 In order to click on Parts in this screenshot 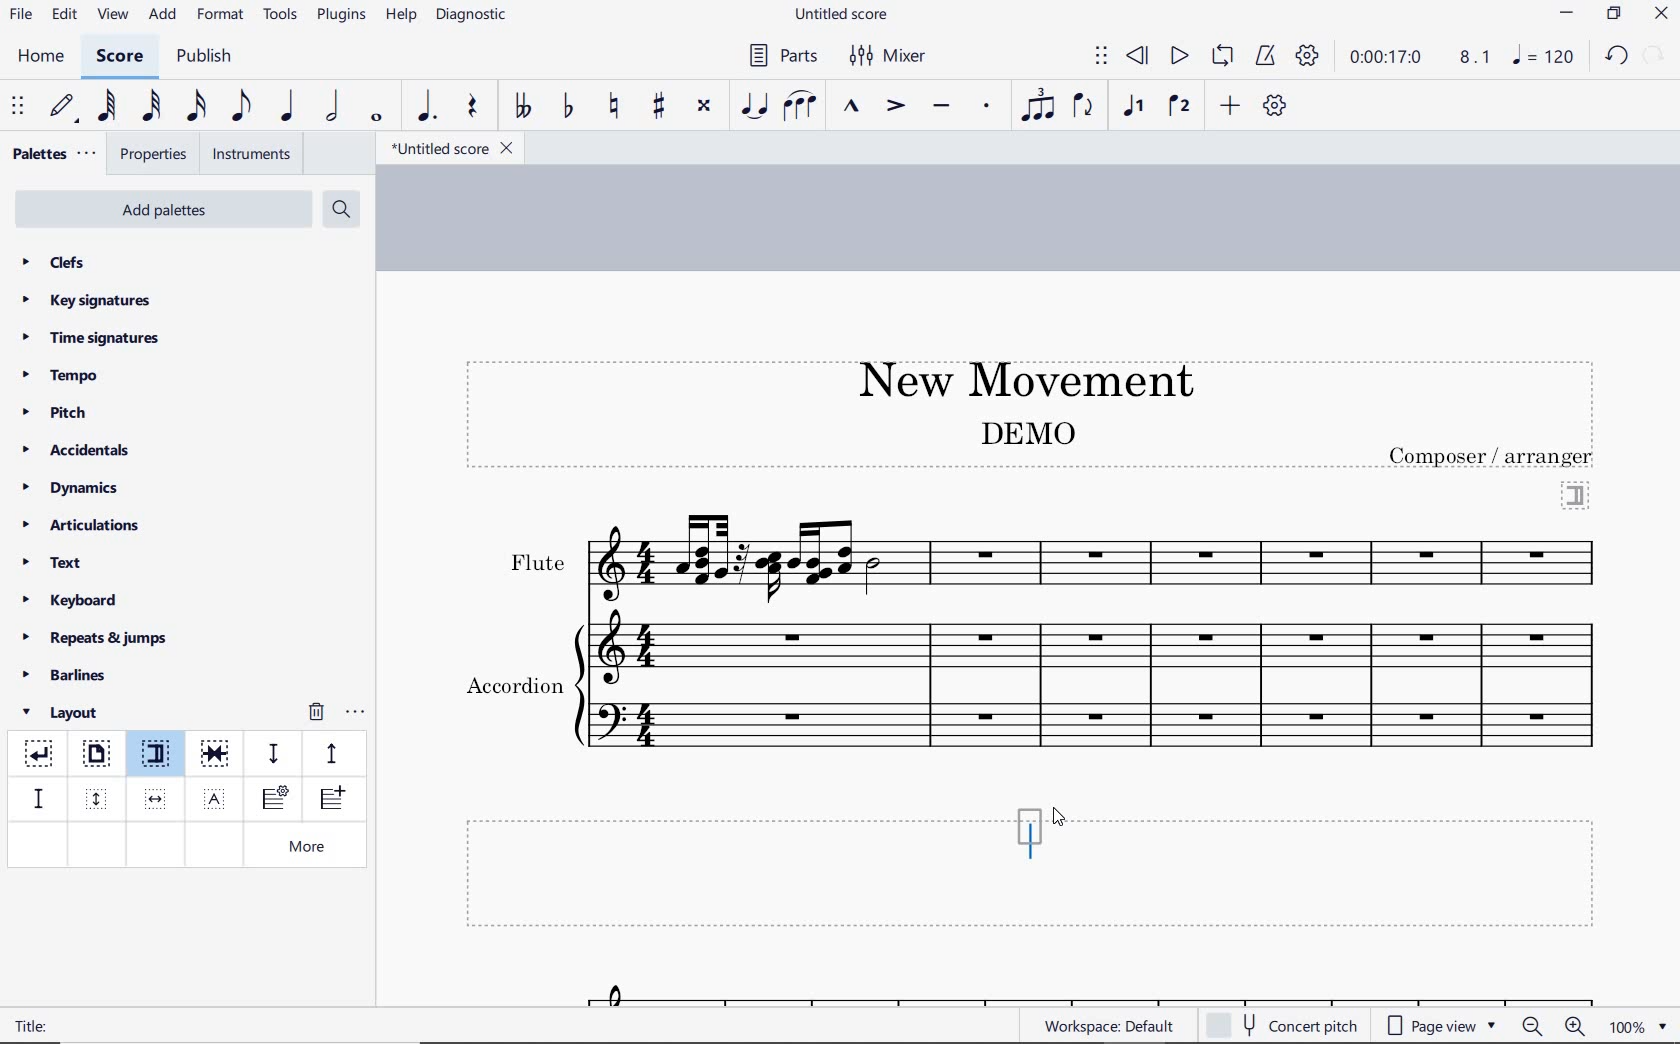, I will do `click(779, 56)`.